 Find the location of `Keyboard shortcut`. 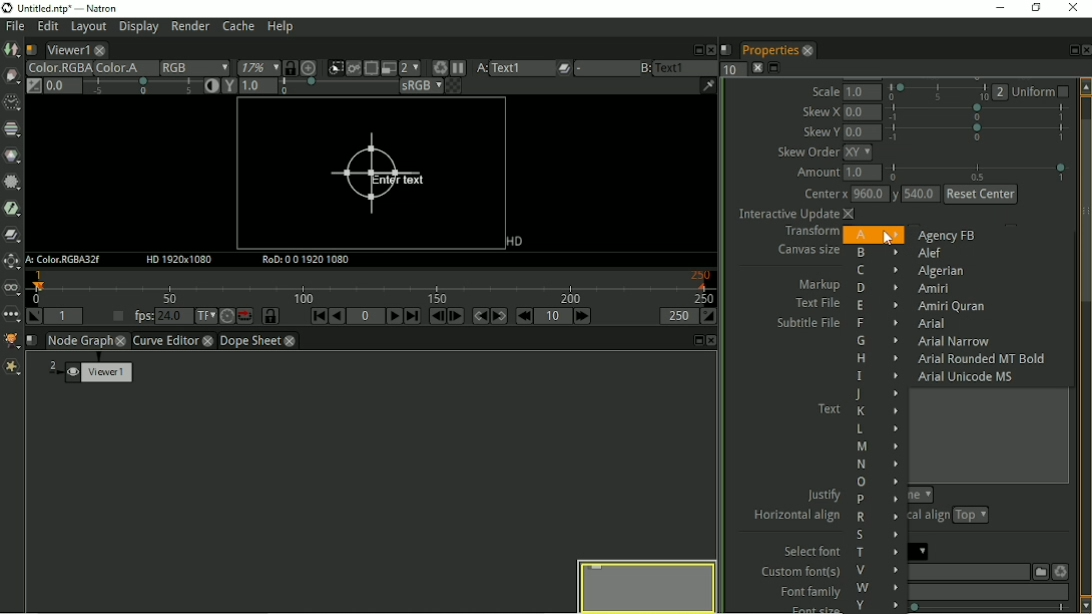

Keyboard shortcut is located at coordinates (437, 67).